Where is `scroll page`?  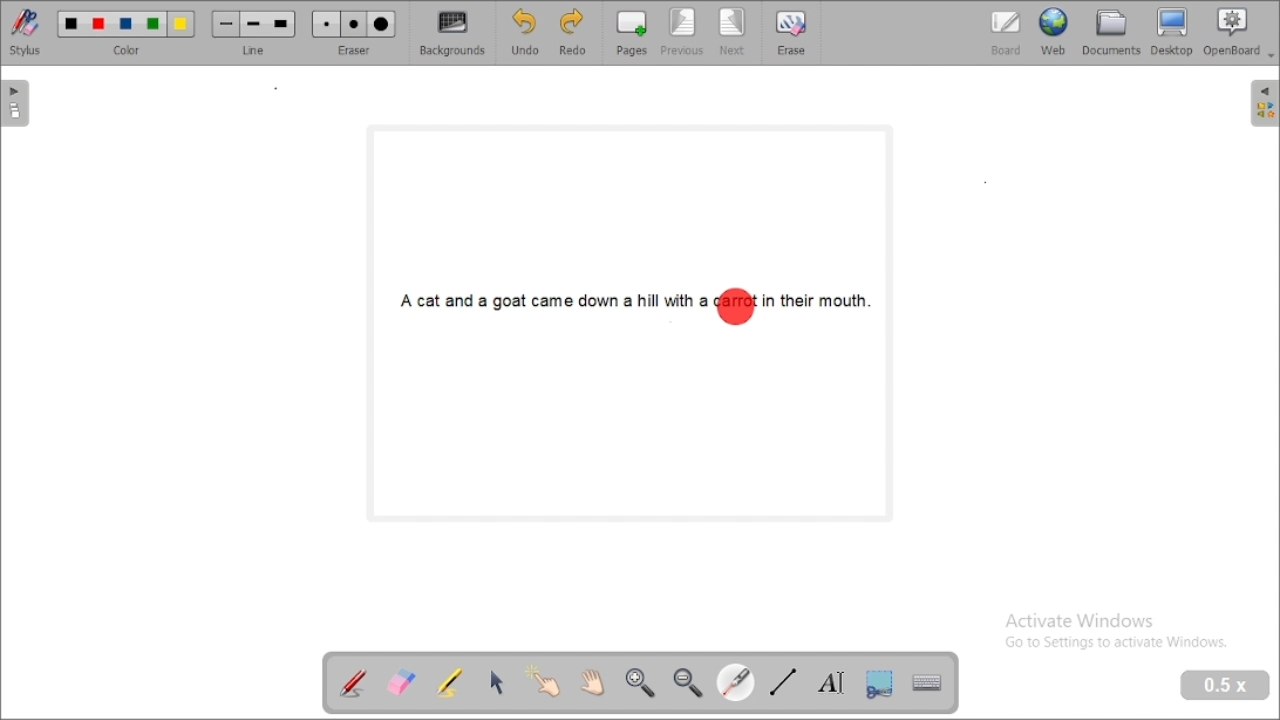 scroll page is located at coordinates (593, 683).